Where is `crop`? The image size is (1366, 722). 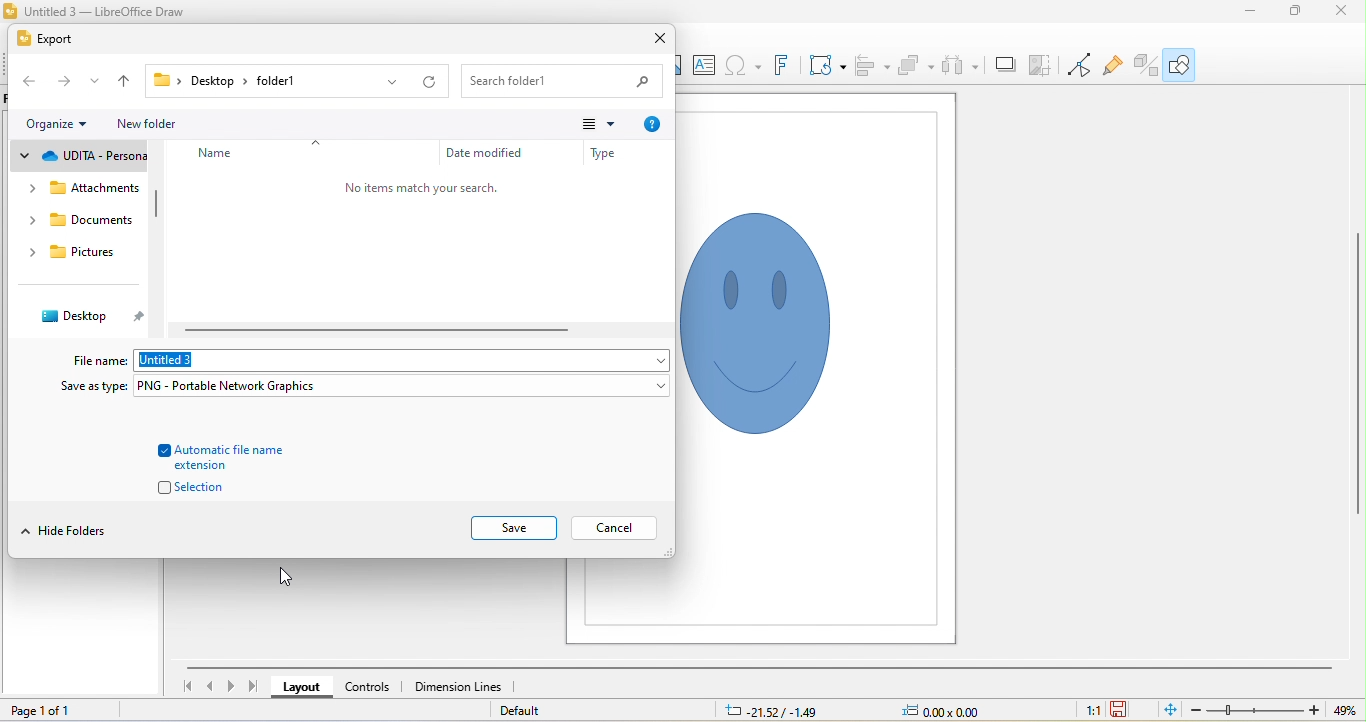 crop is located at coordinates (1042, 65).